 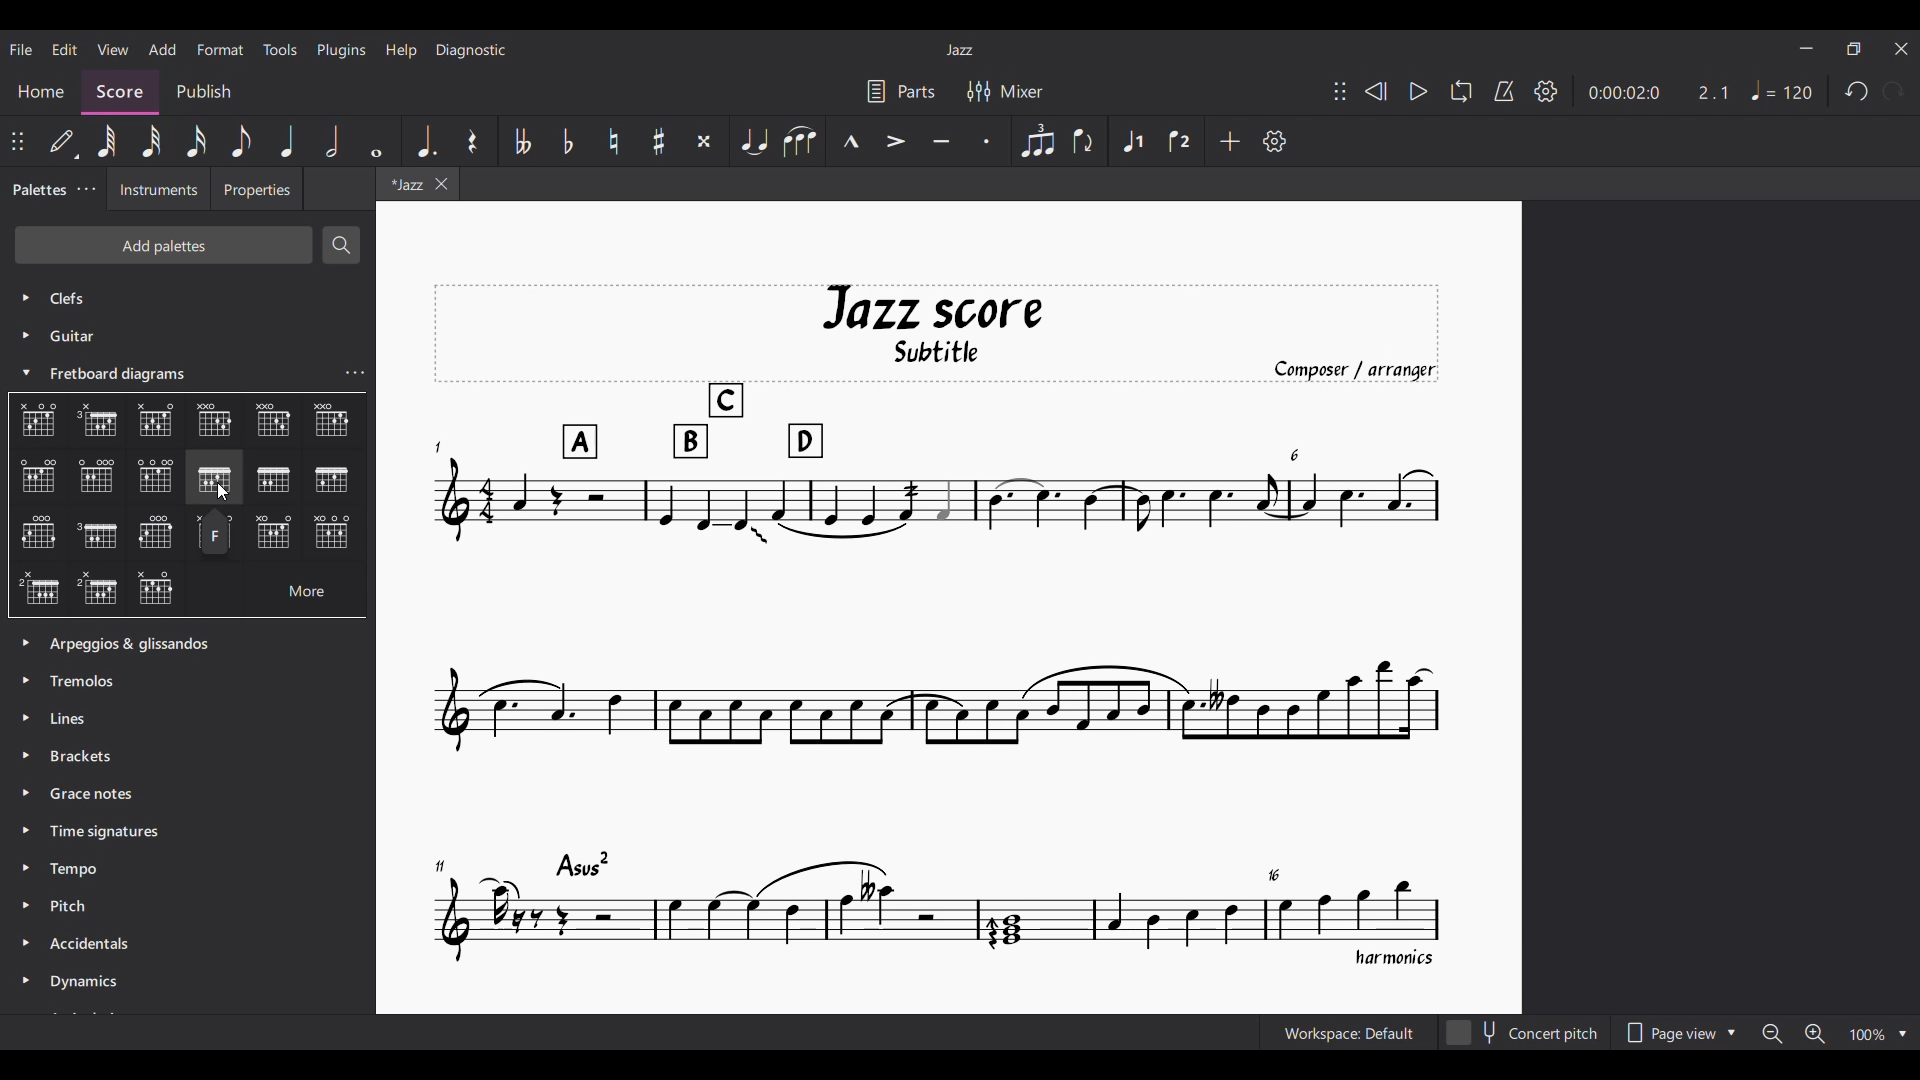 I want to click on Settings of current selection, so click(x=354, y=372).